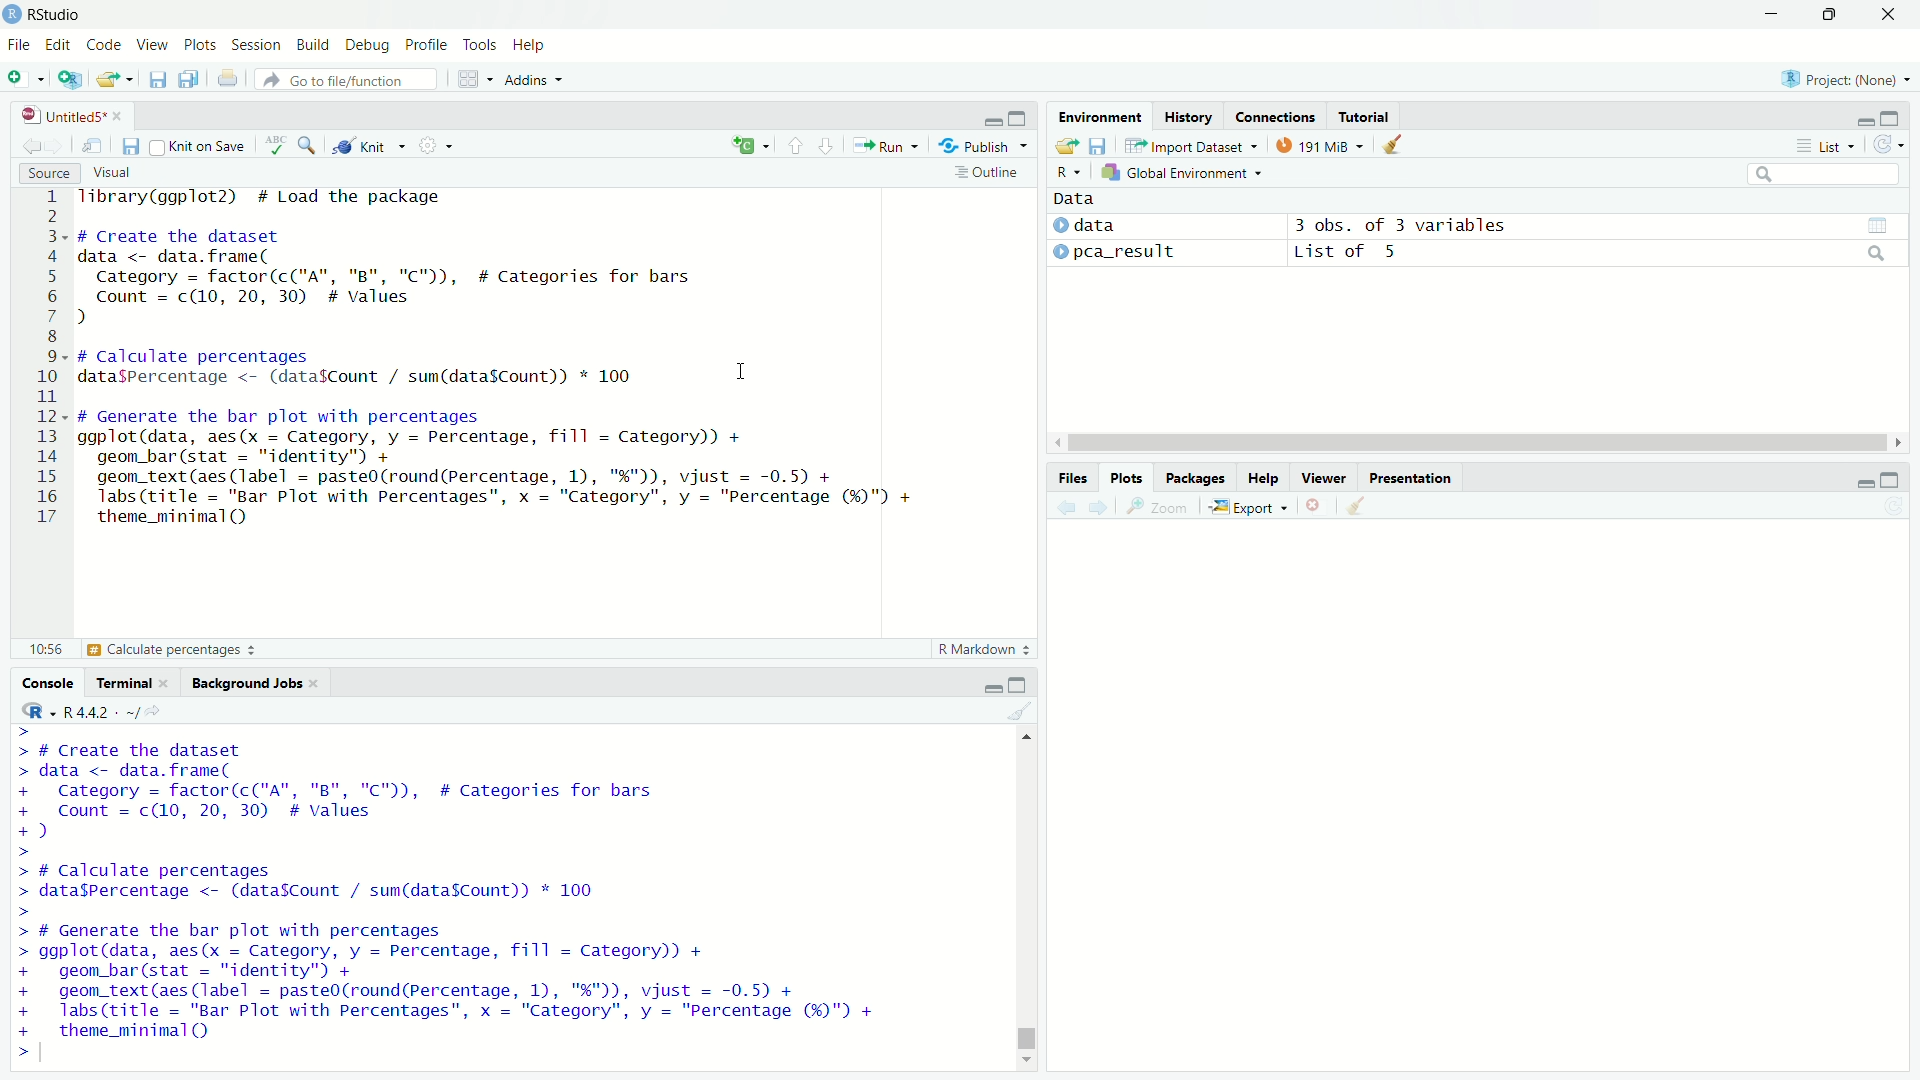  Describe the element at coordinates (1023, 1005) in the screenshot. I see `vertical scrollbar` at that location.